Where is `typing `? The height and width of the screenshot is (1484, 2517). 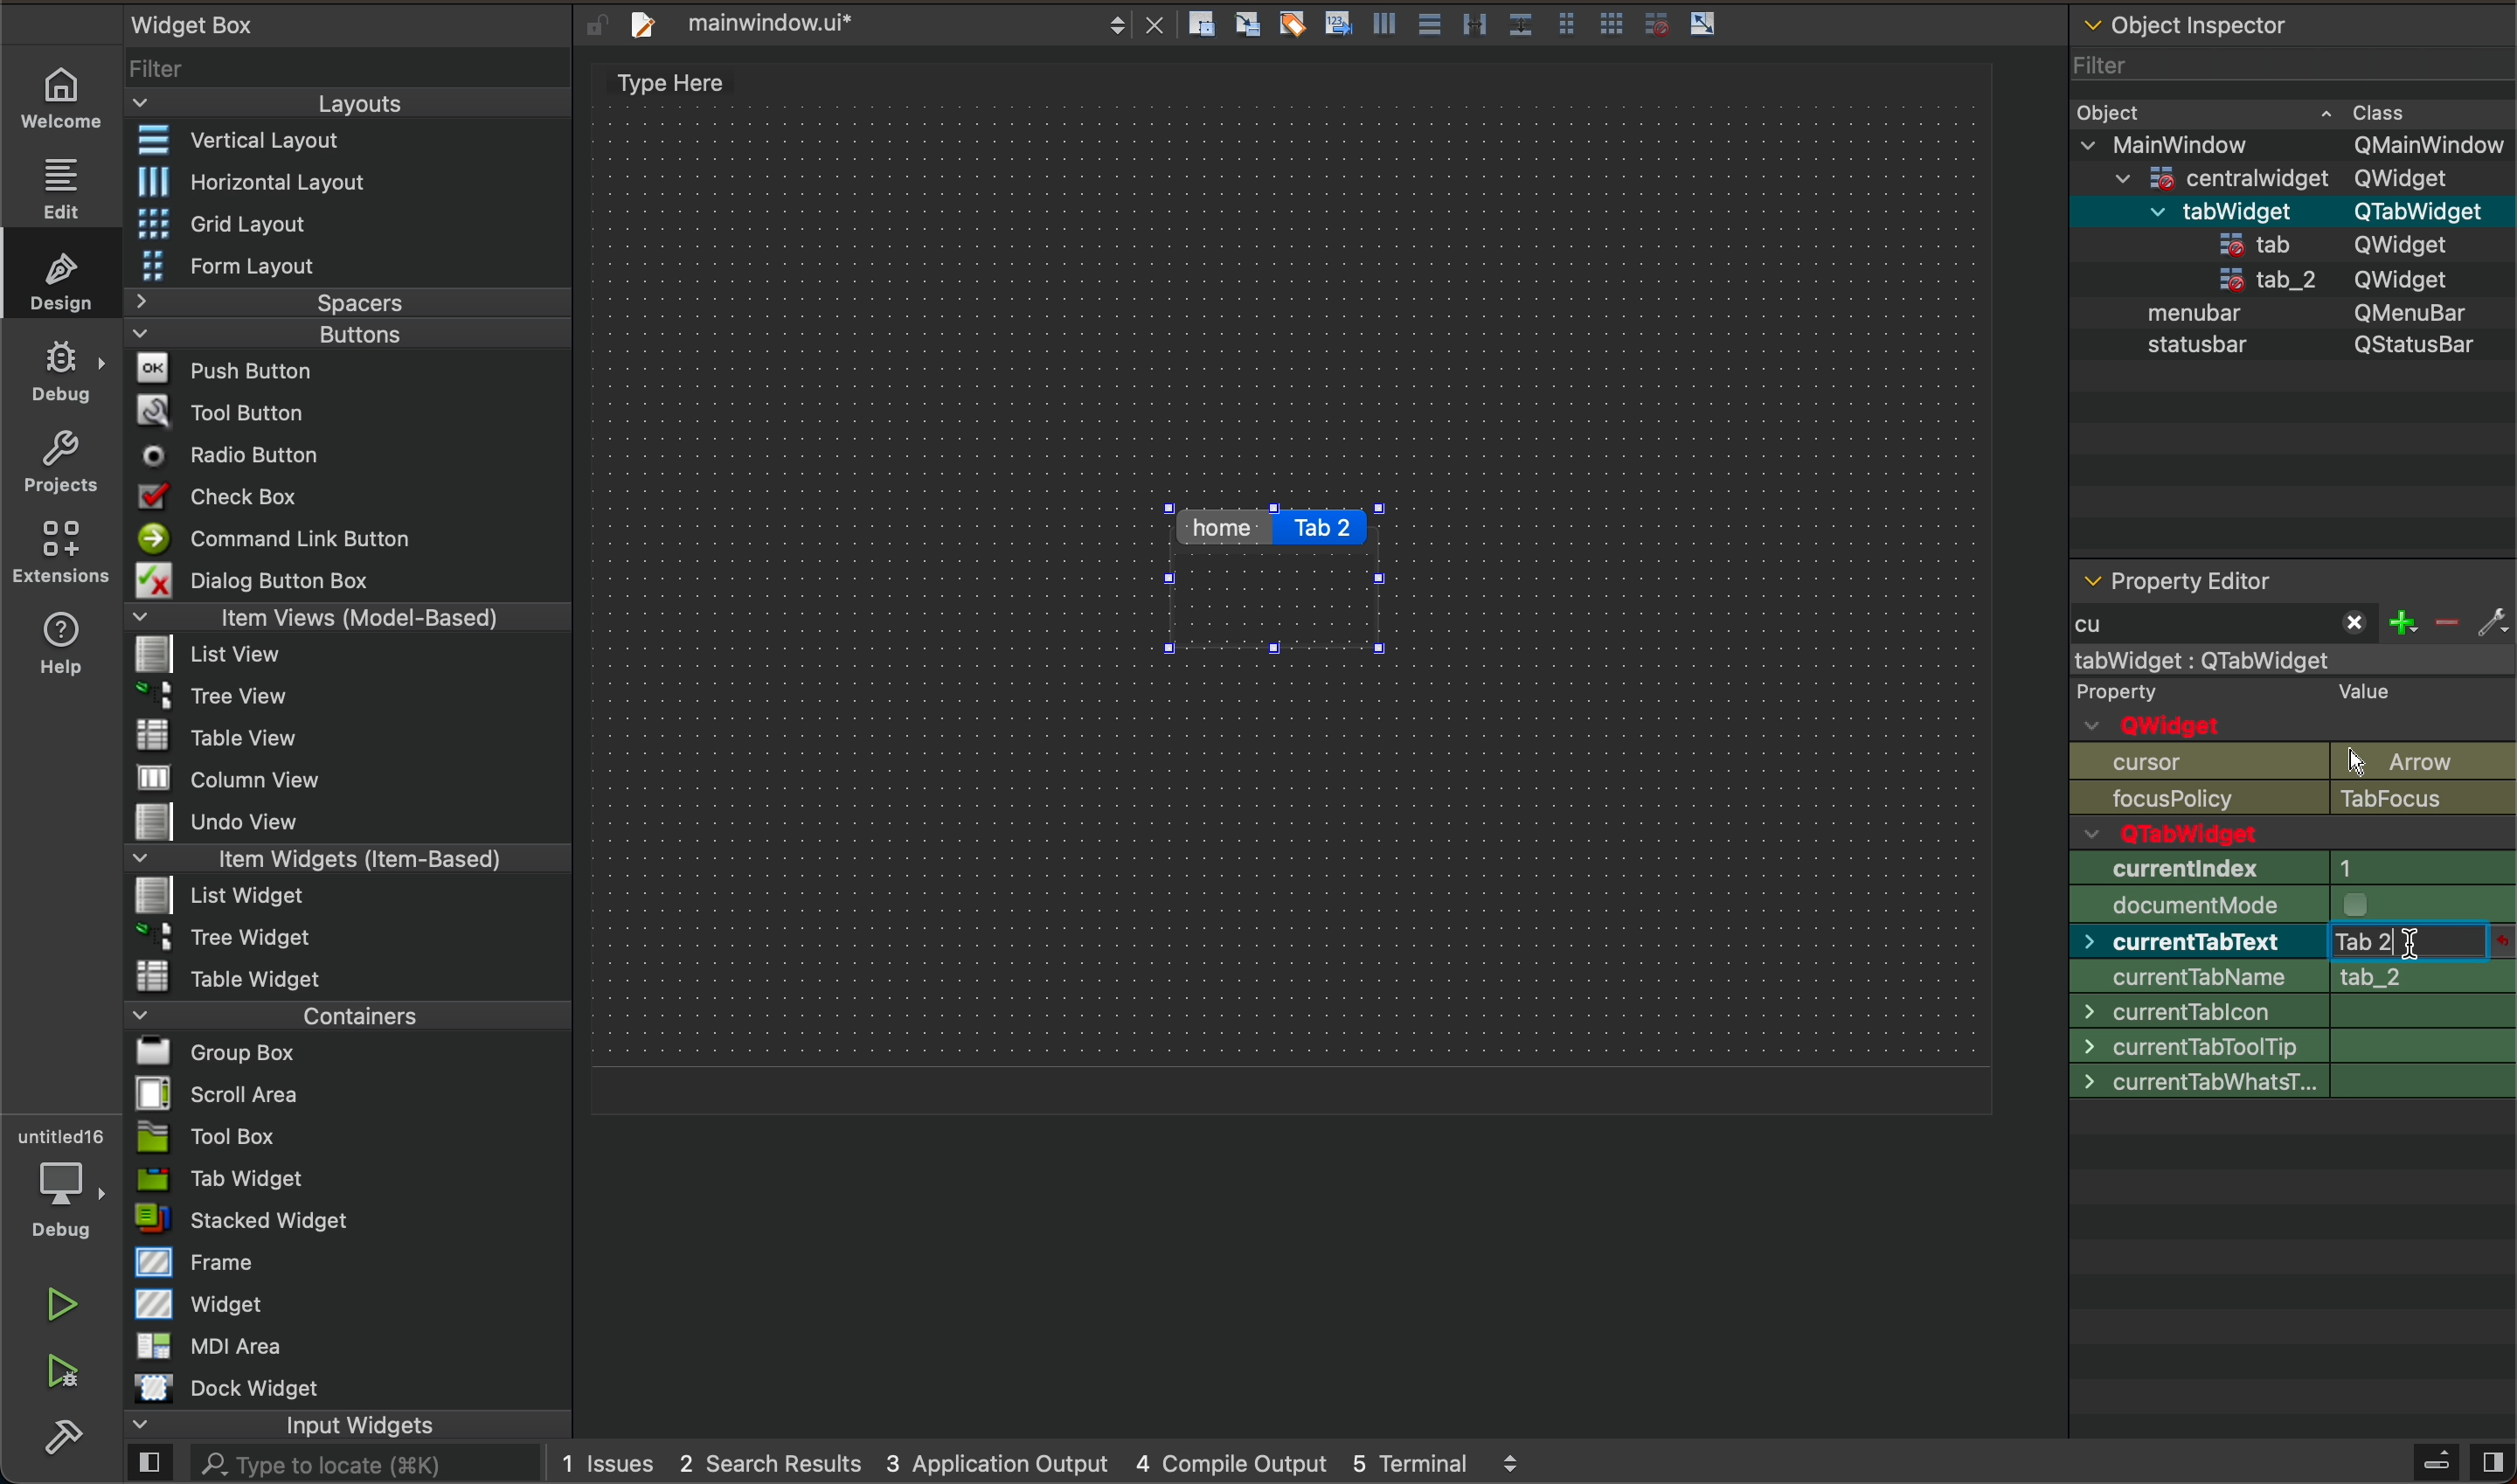 typing  is located at coordinates (2409, 945).